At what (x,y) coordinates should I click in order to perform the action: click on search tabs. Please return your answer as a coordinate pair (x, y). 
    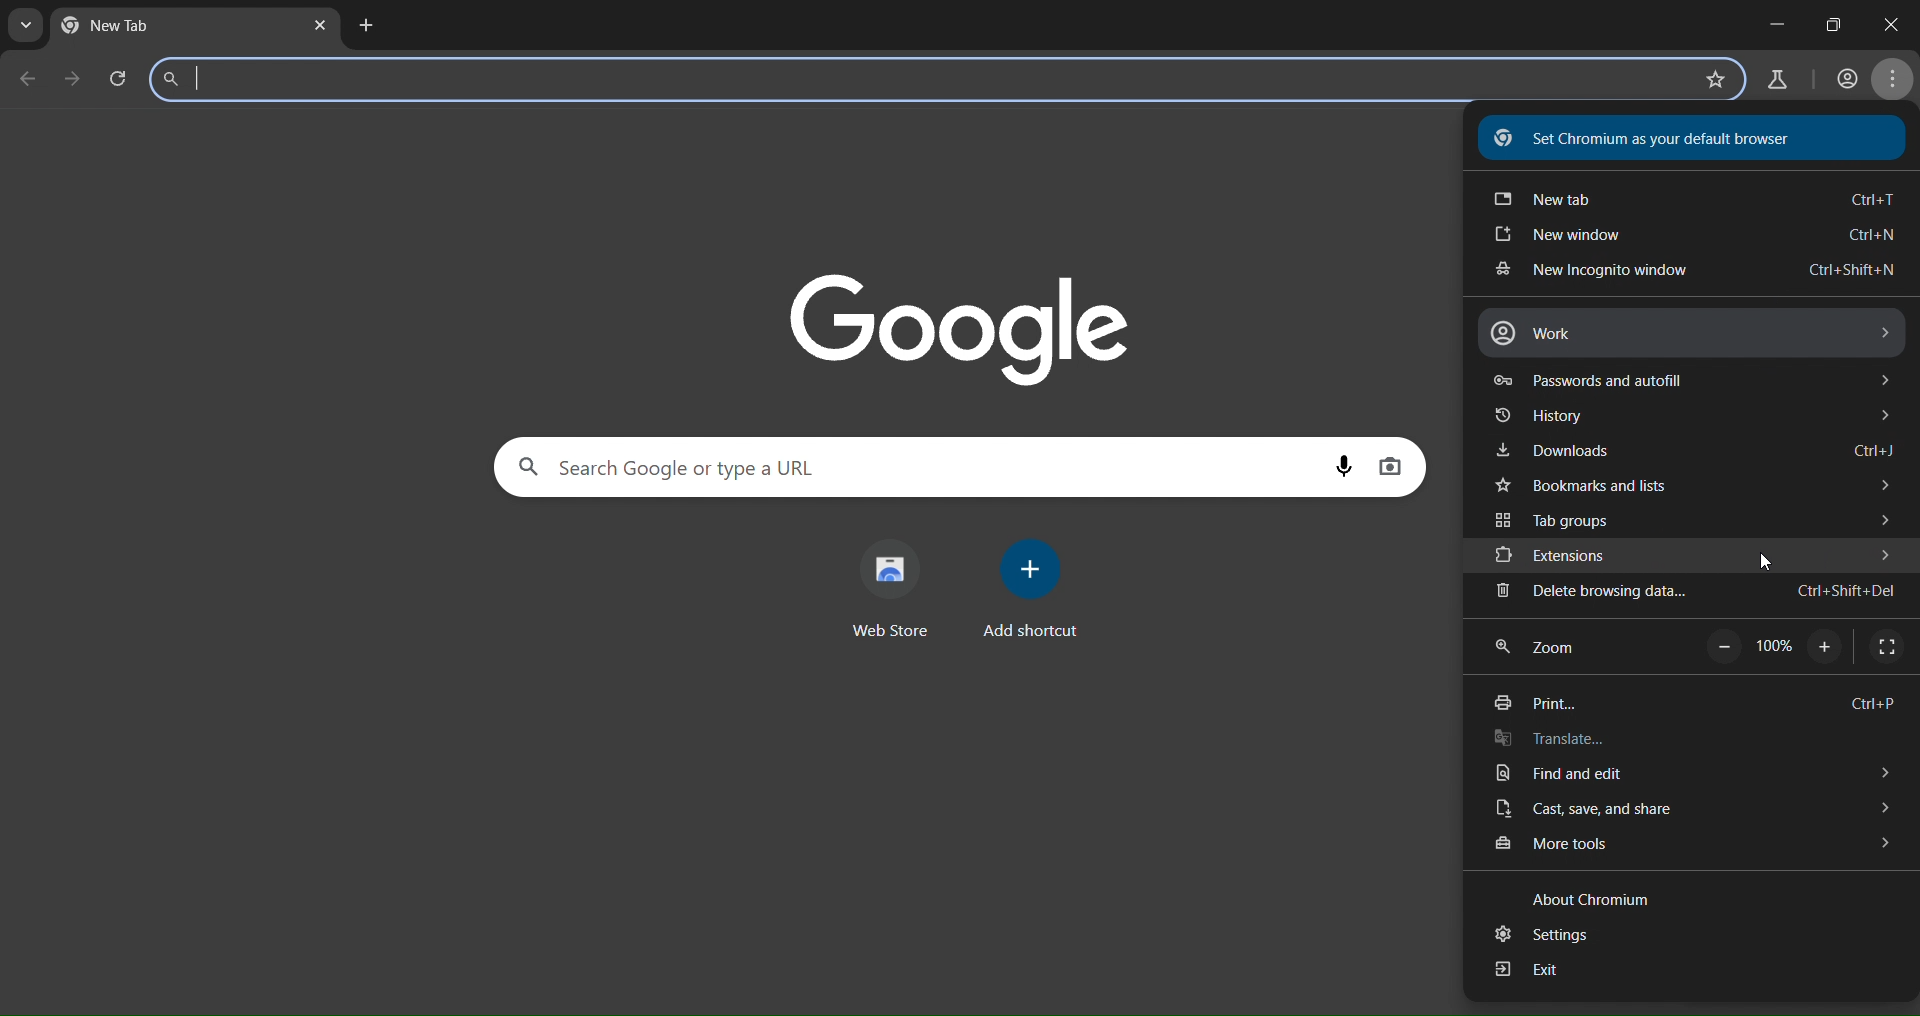
    Looking at the image, I should click on (24, 28).